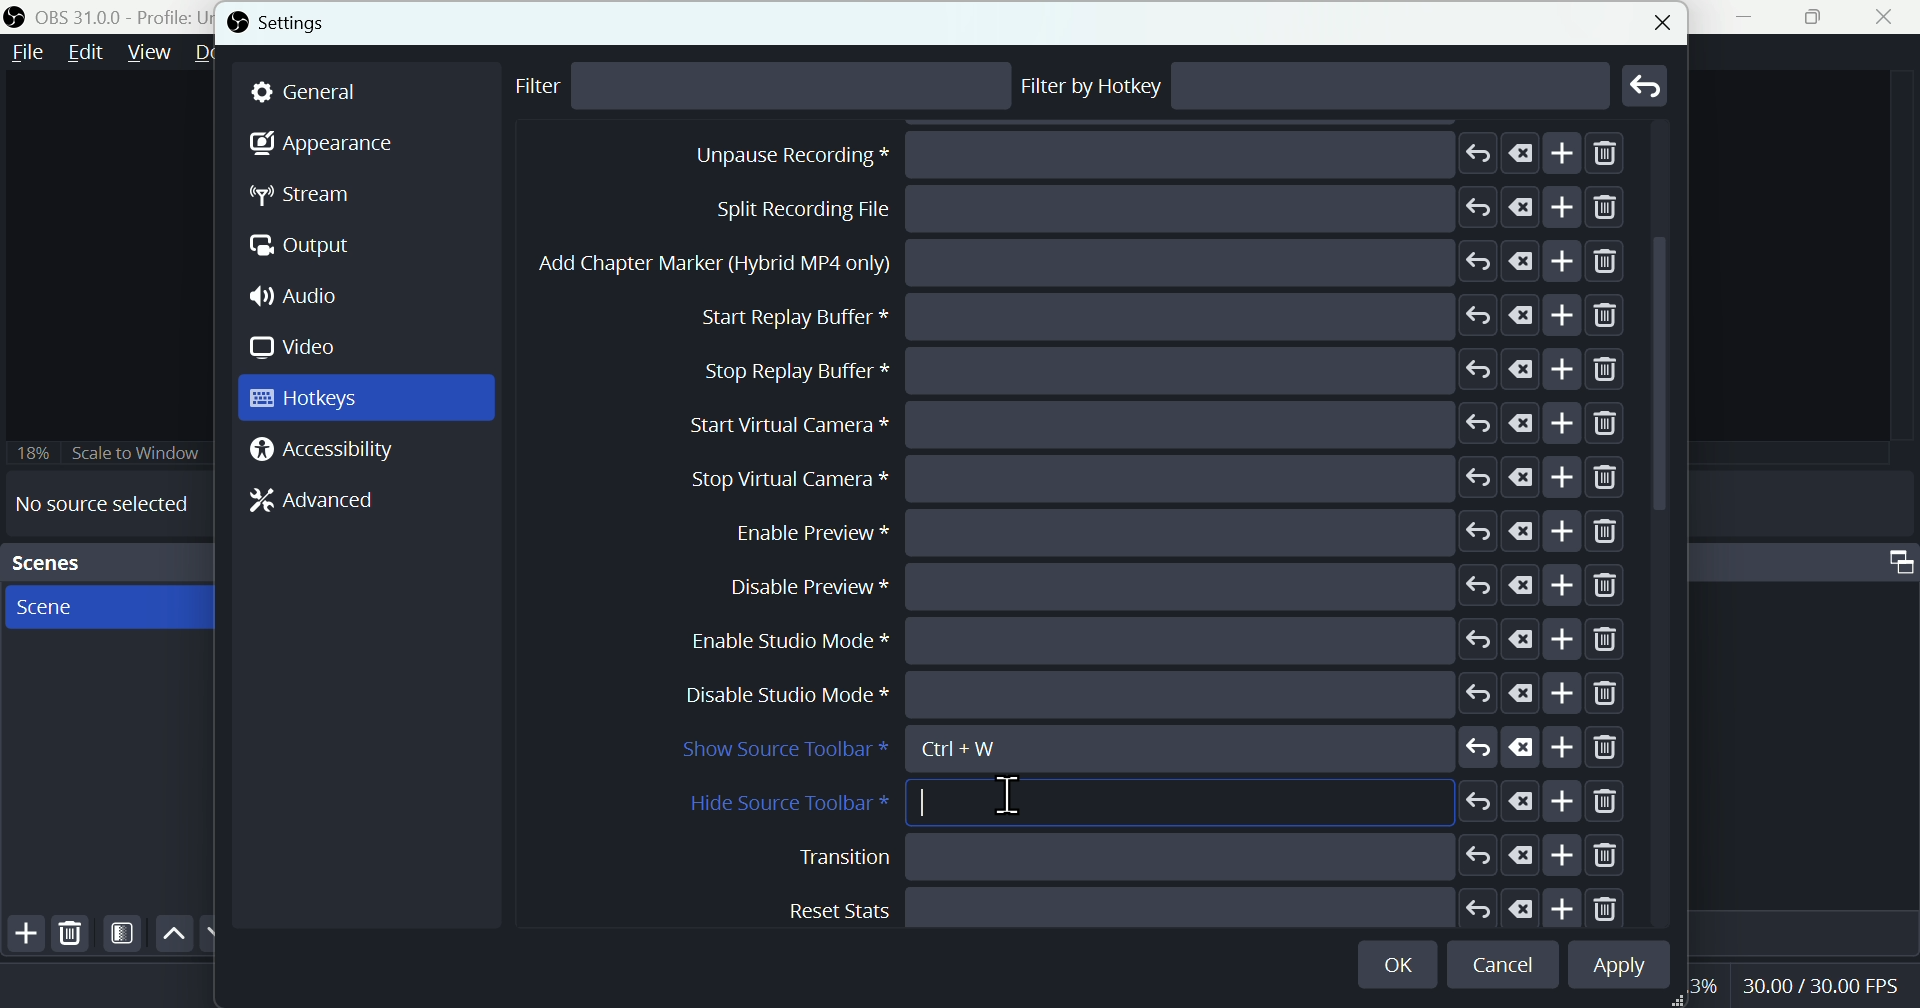 The height and width of the screenshot is (1008, 1920). I want to click on stop Virtual camera, so click(1151, 695).